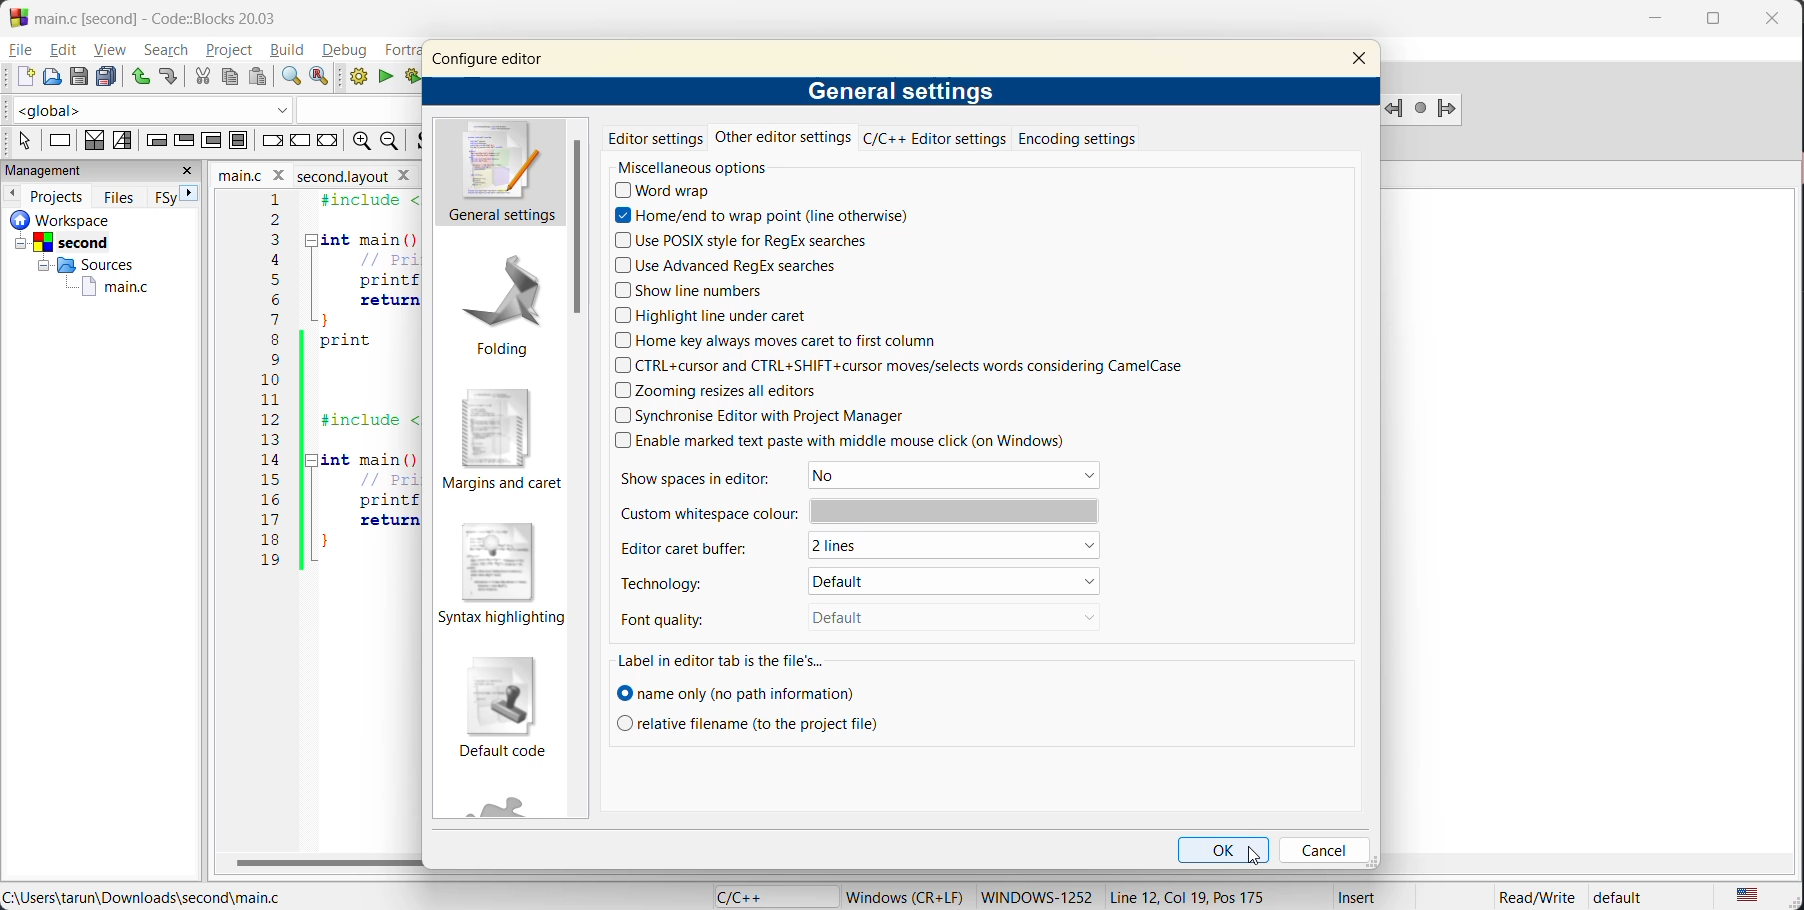 The height and width of the screenshot is (910, 1804). I want to click on technology, so click(690, 580).